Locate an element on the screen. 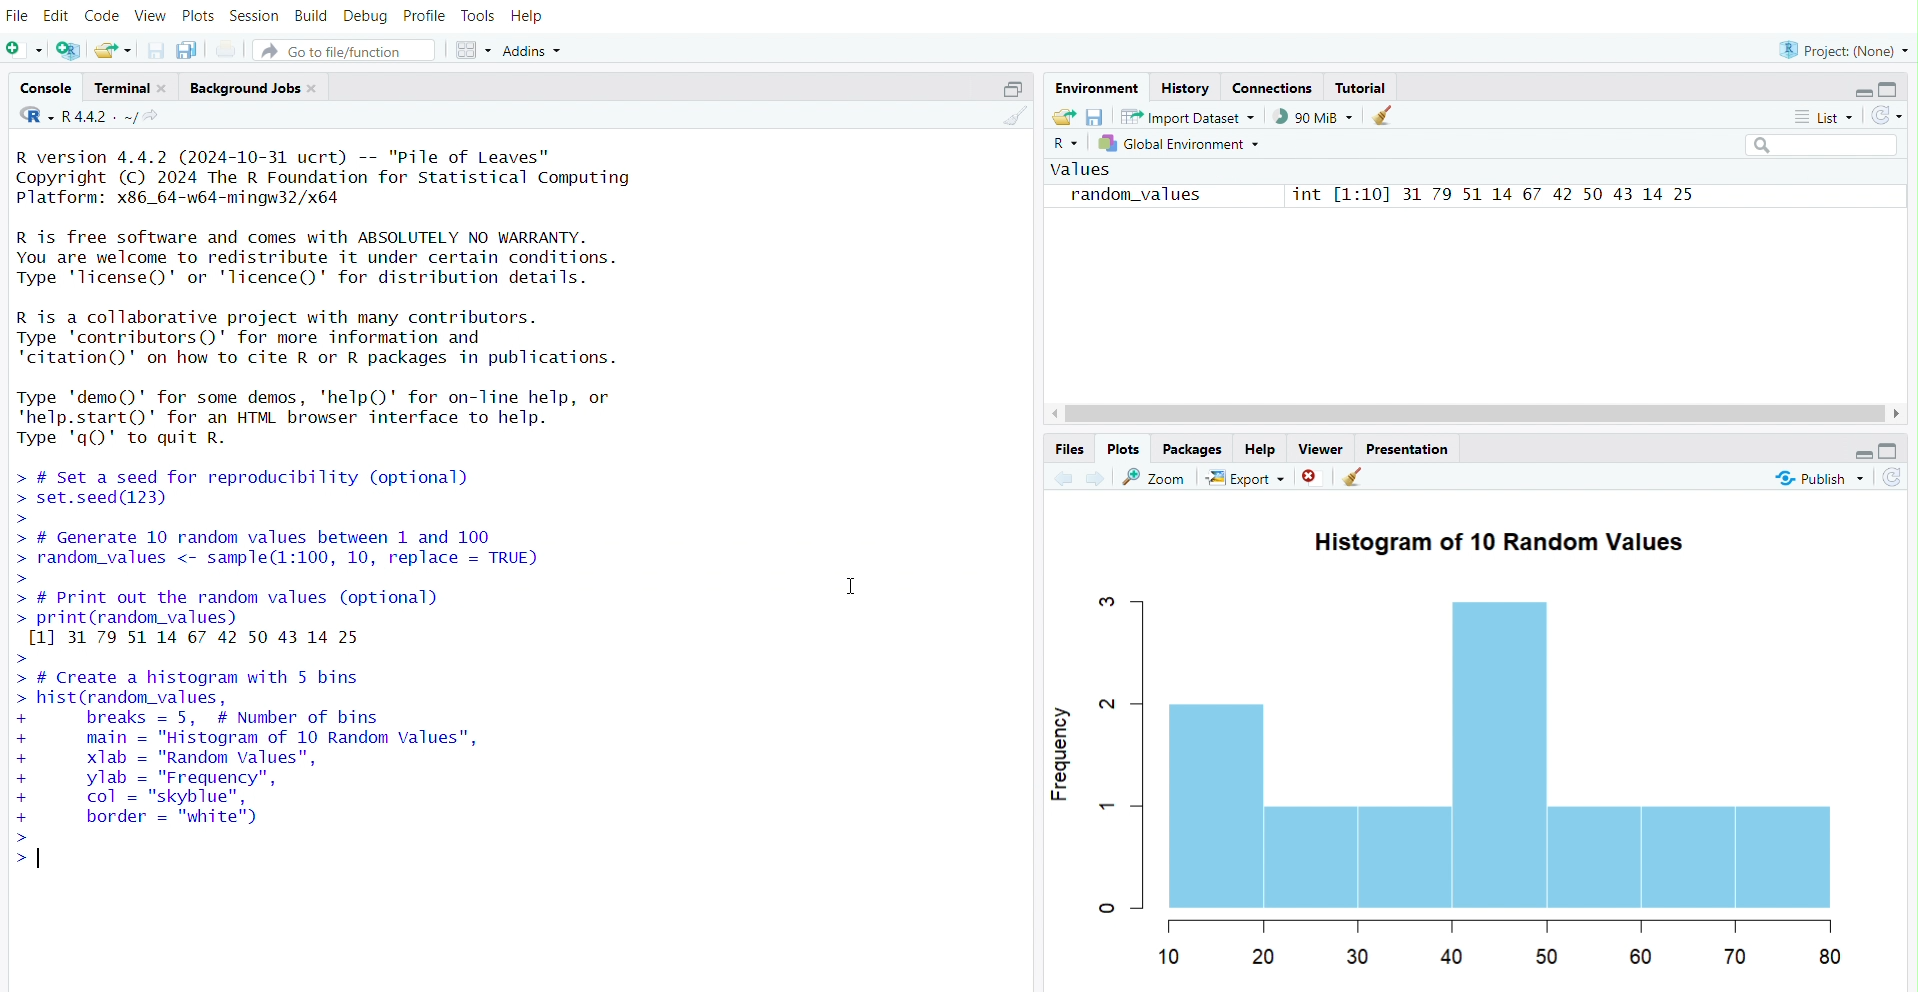 This screenshot has width=1918, height=992. global environment is located at coordinates (1187, 145).